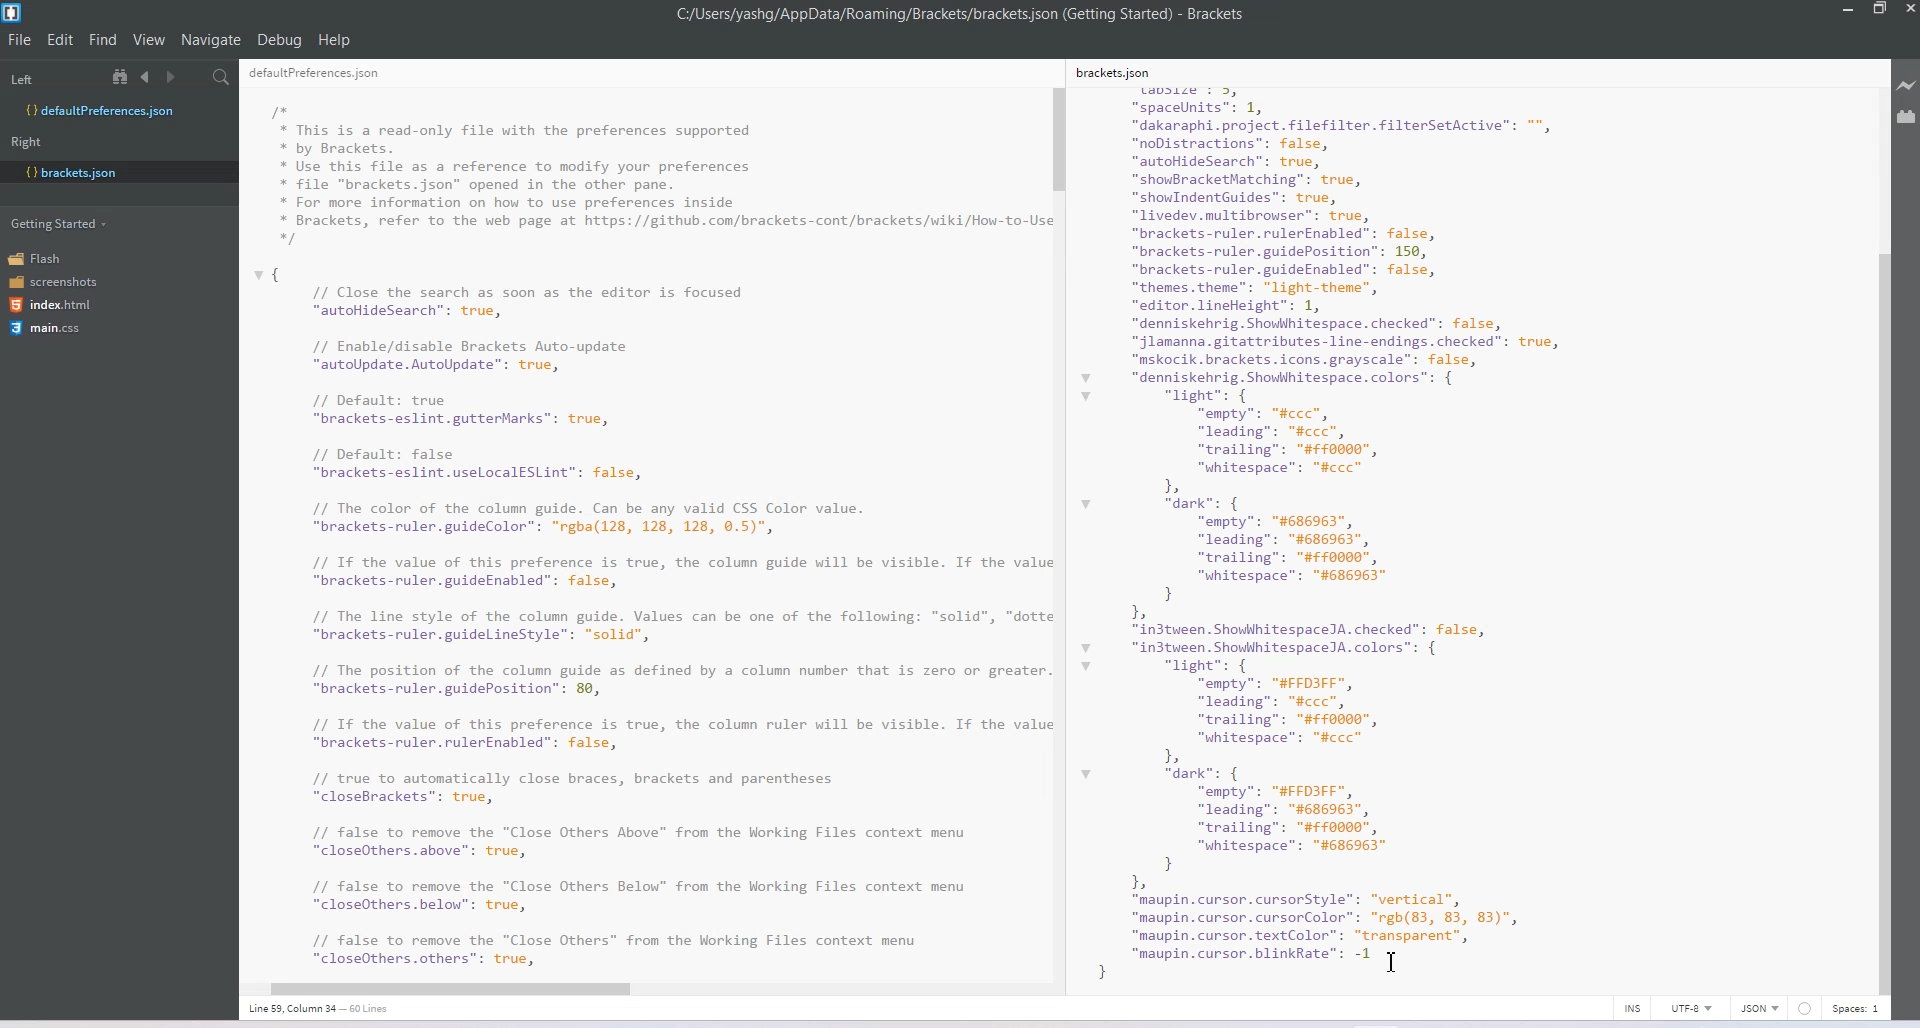 This screenshot has width=1920, height=1028. Describe the element at coordinates (637, 985) in the screenshot. I see `Horizontal Scroll Bar` at that location.